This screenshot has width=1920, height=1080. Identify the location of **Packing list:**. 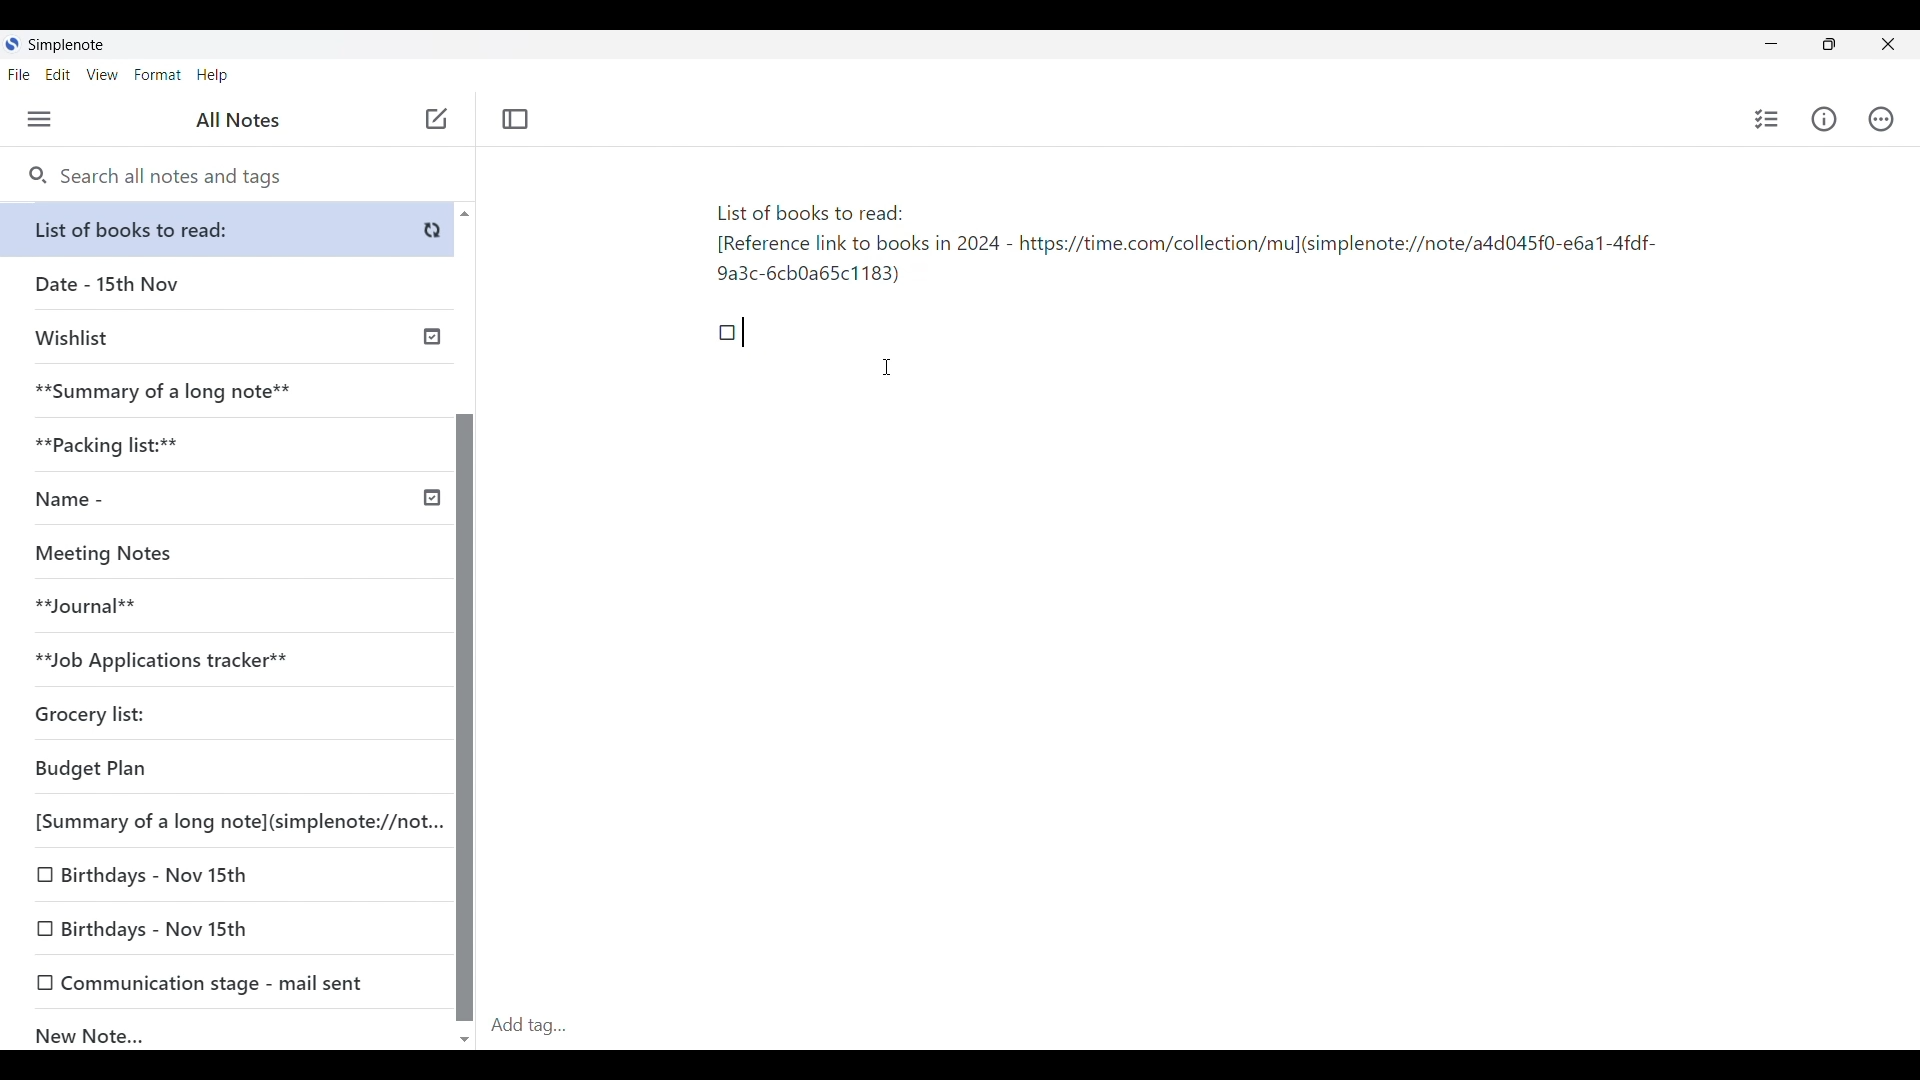
(229, 445).